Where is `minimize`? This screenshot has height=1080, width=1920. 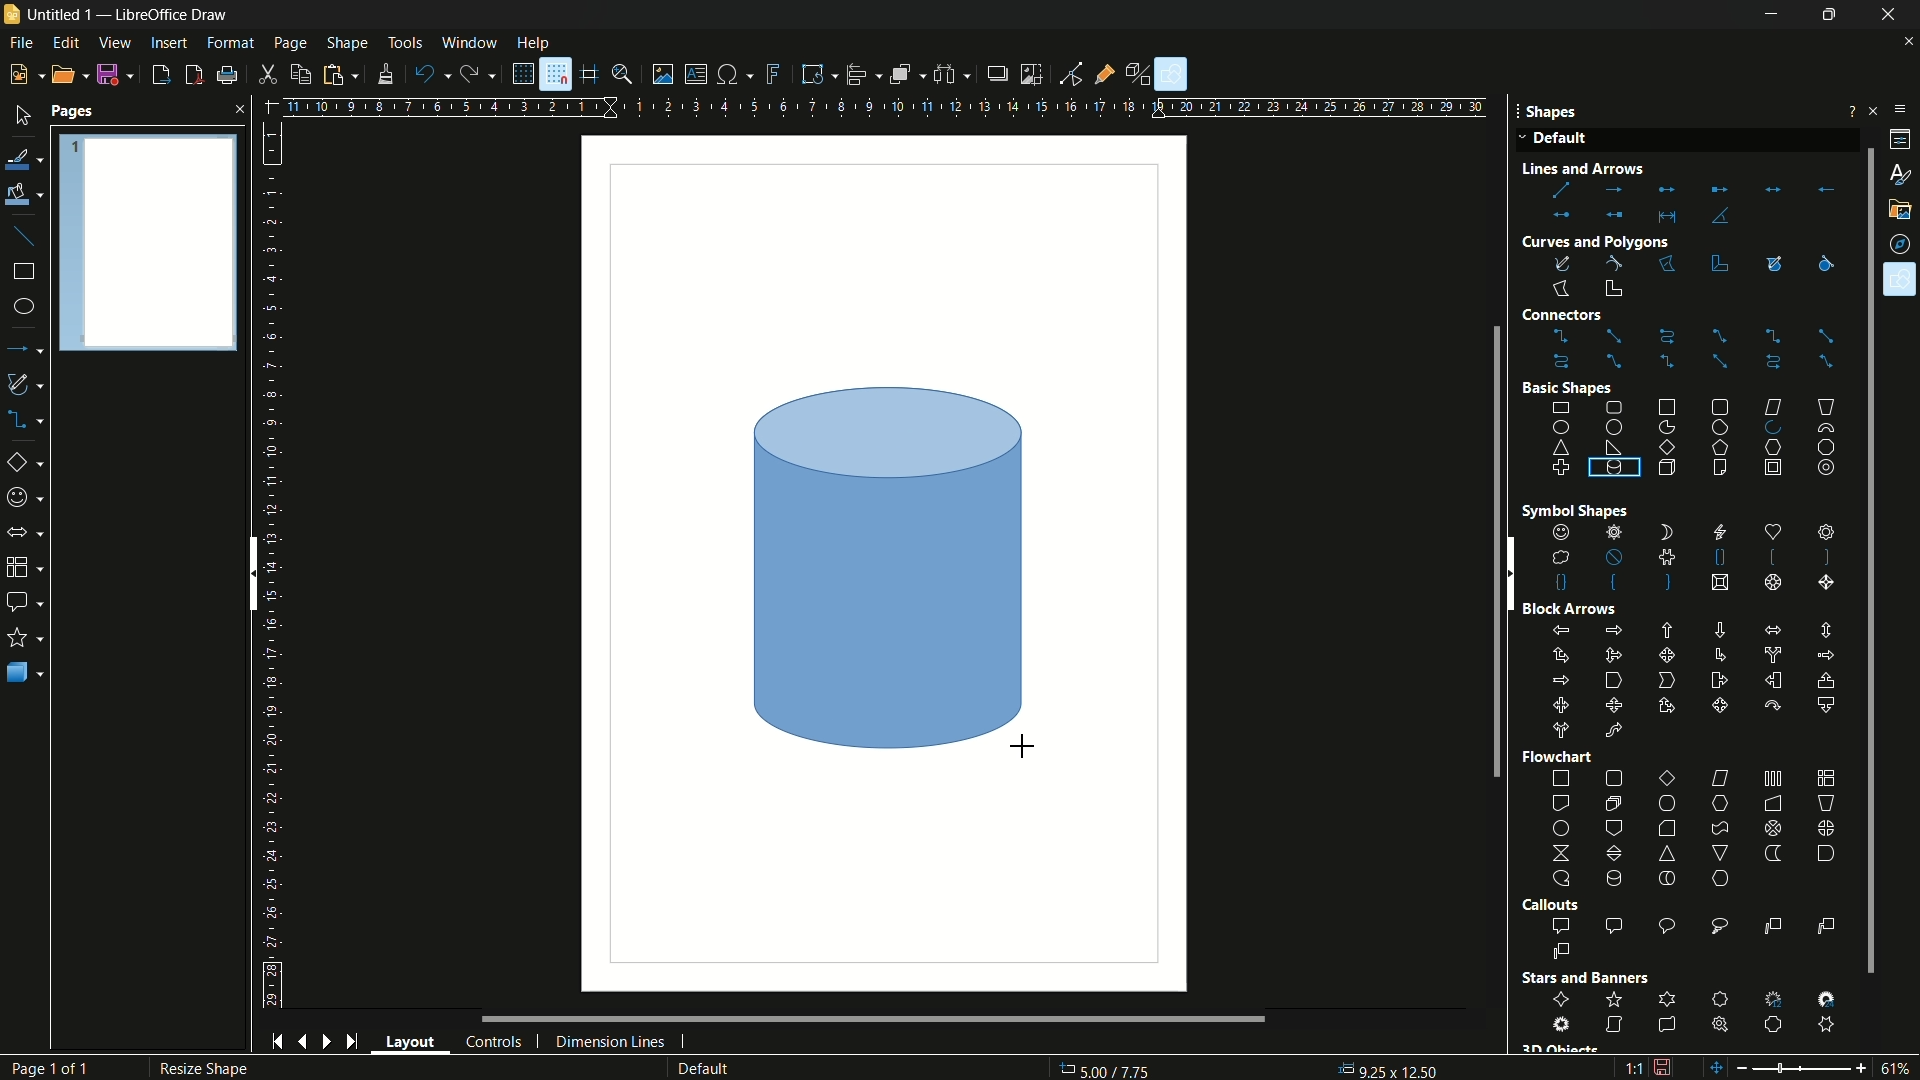 minimize is located at coordinates (1772, 16).